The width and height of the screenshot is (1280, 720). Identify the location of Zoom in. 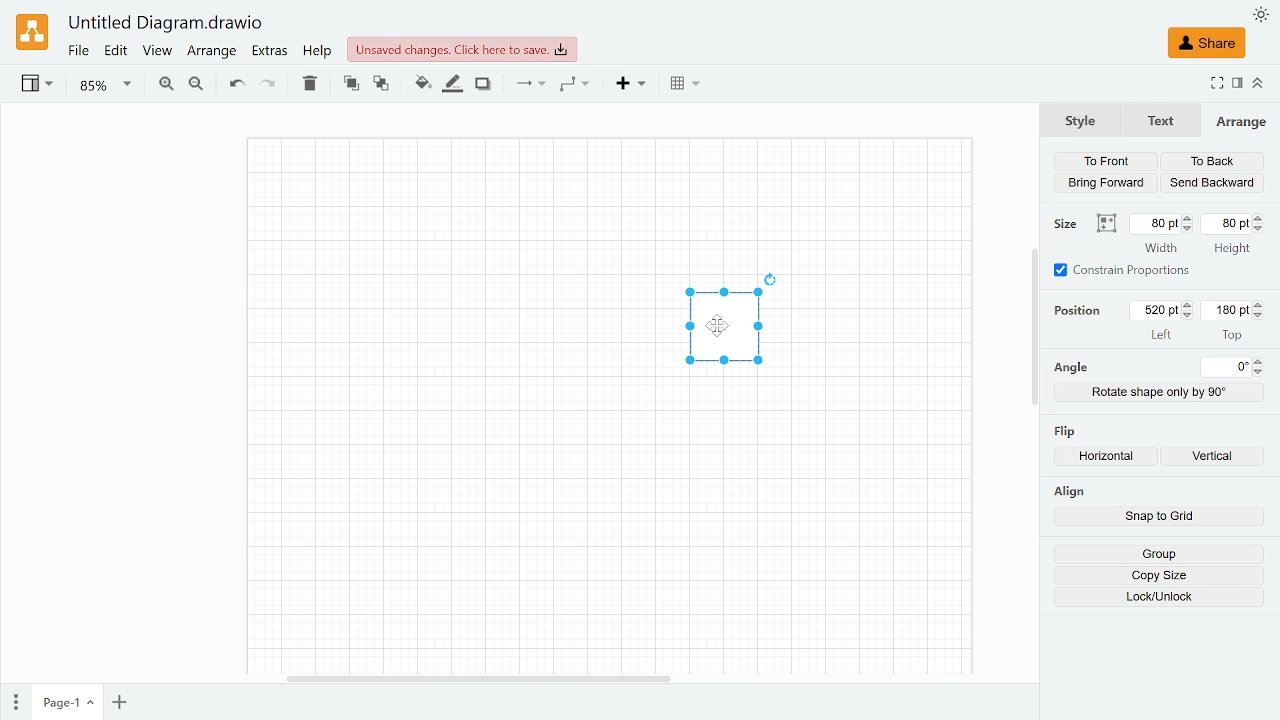
(165, 86).